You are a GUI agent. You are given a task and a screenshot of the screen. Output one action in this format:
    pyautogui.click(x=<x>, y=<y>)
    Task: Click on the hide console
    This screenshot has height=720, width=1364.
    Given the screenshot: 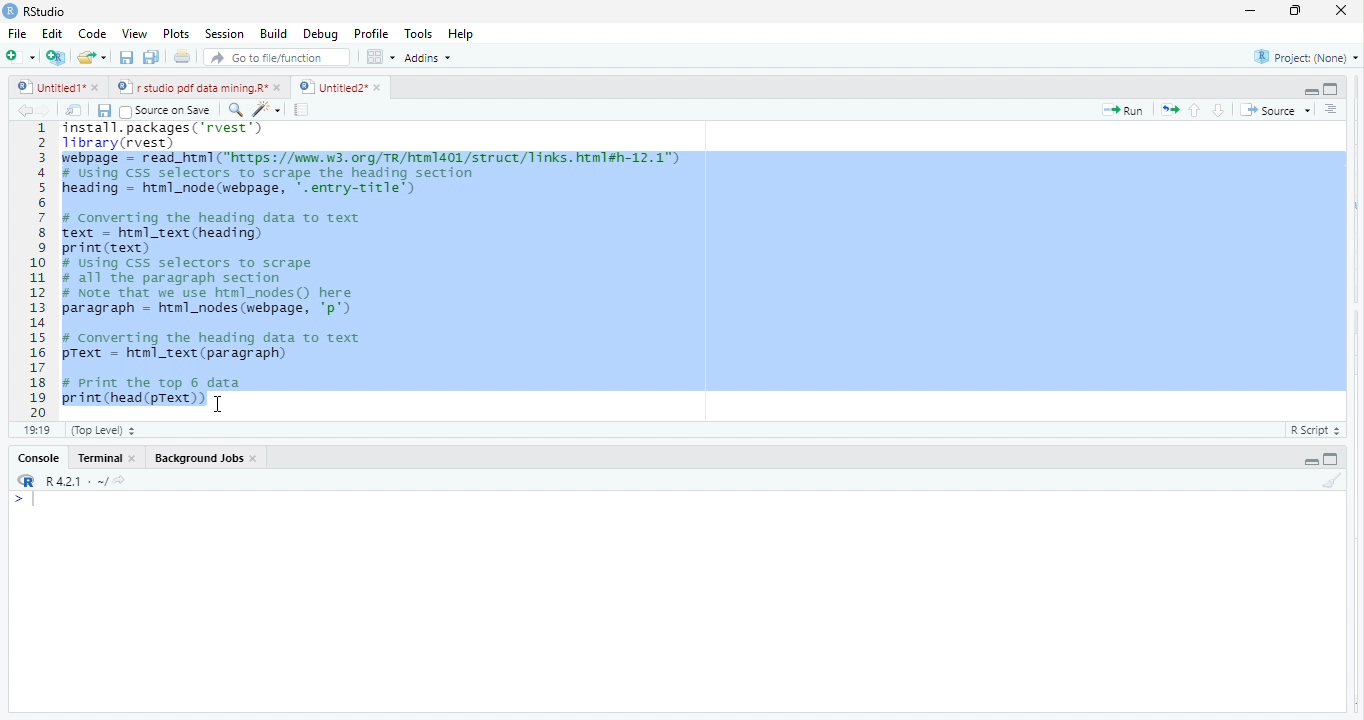 What is the action you would take?
    pyautogui.click(x=1331, y=87)
    